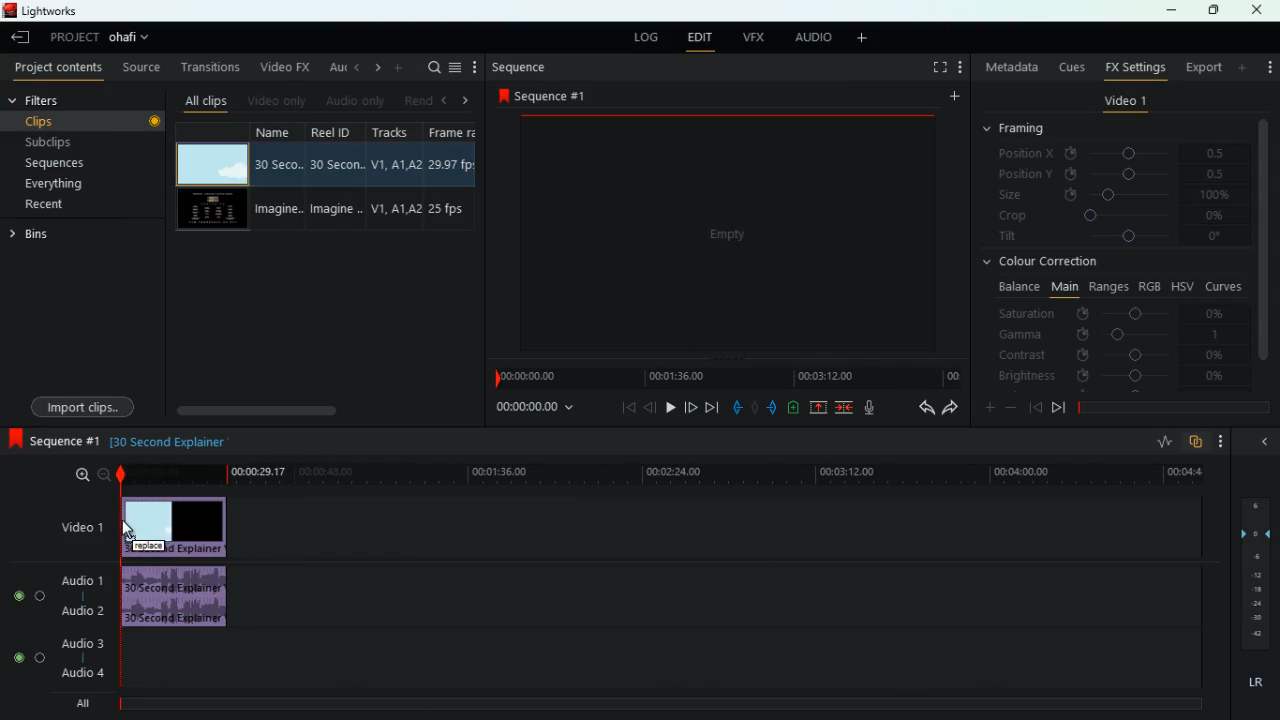  What do you see at coordinates (355, 67) in the screenshot?
I see `back` at bounding box center [355, 67].